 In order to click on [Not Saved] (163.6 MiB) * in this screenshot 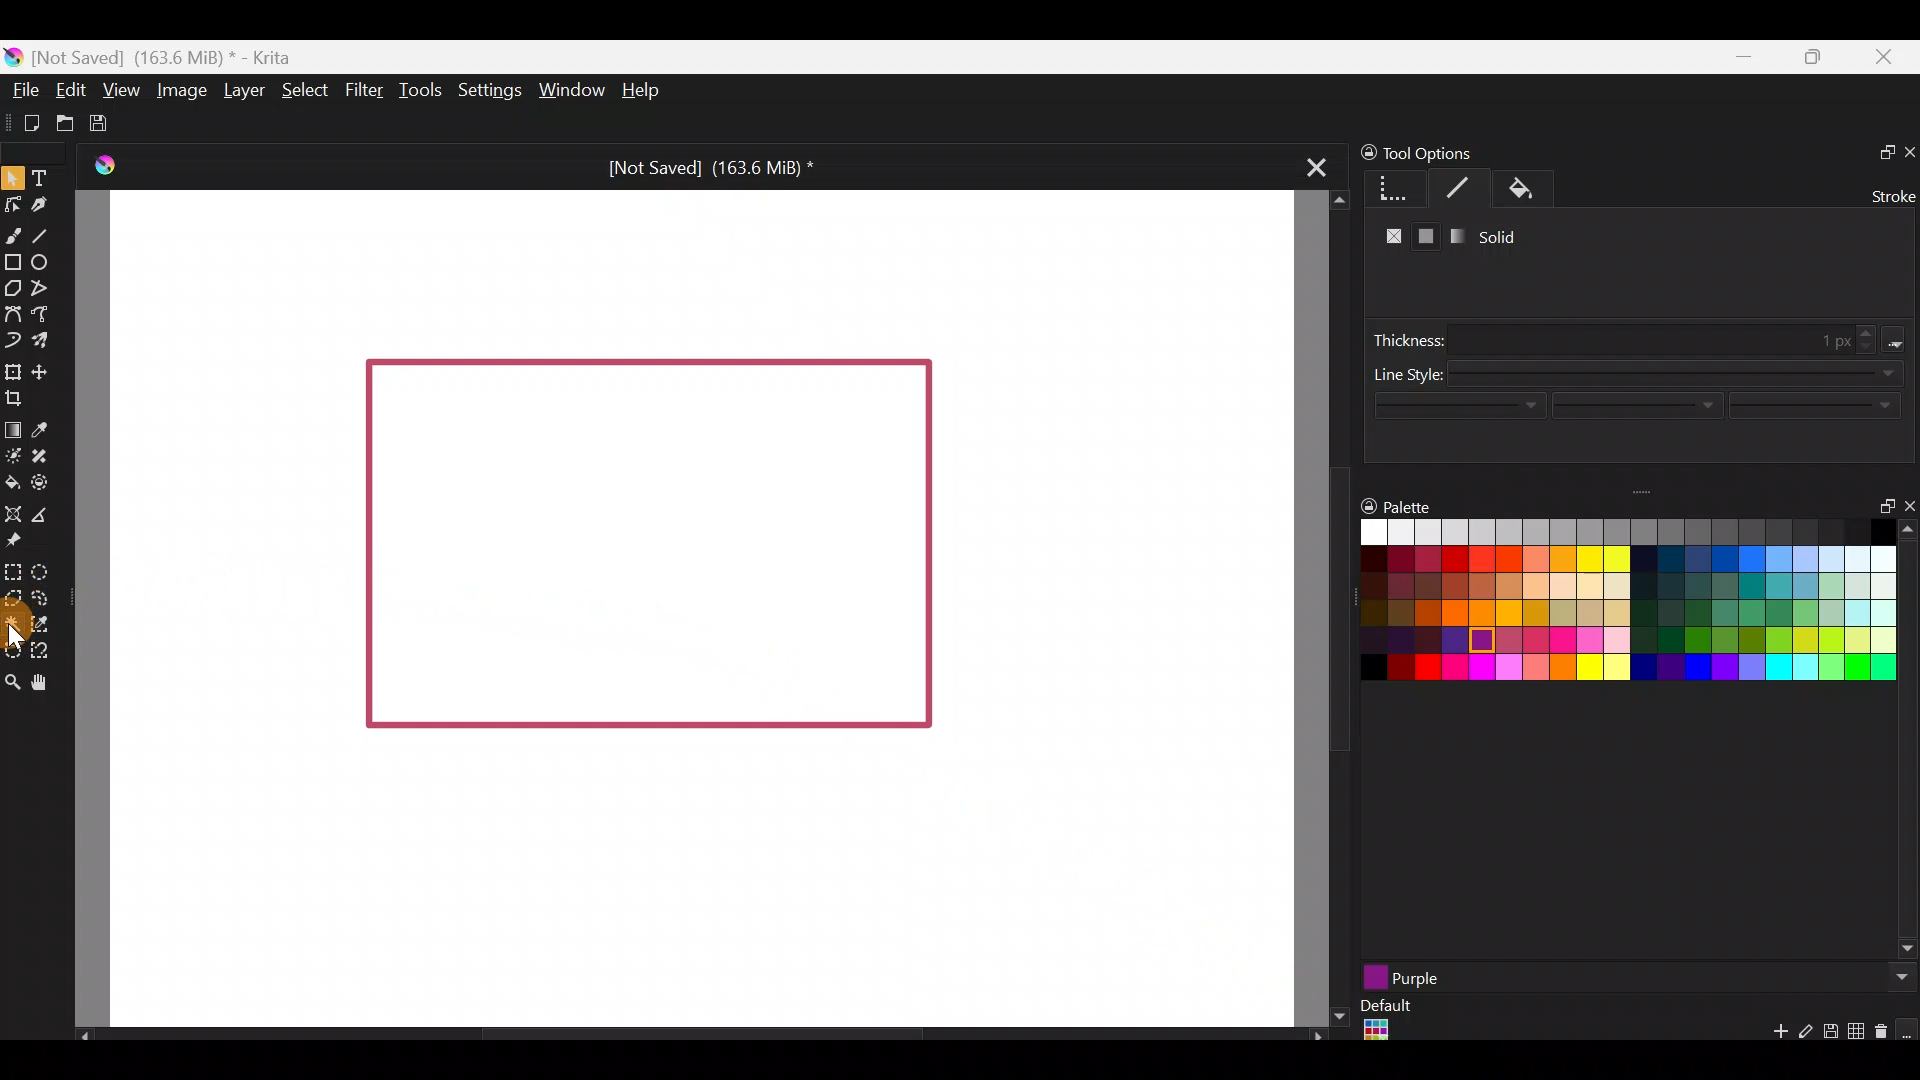, I will do `click(708, 164)`.